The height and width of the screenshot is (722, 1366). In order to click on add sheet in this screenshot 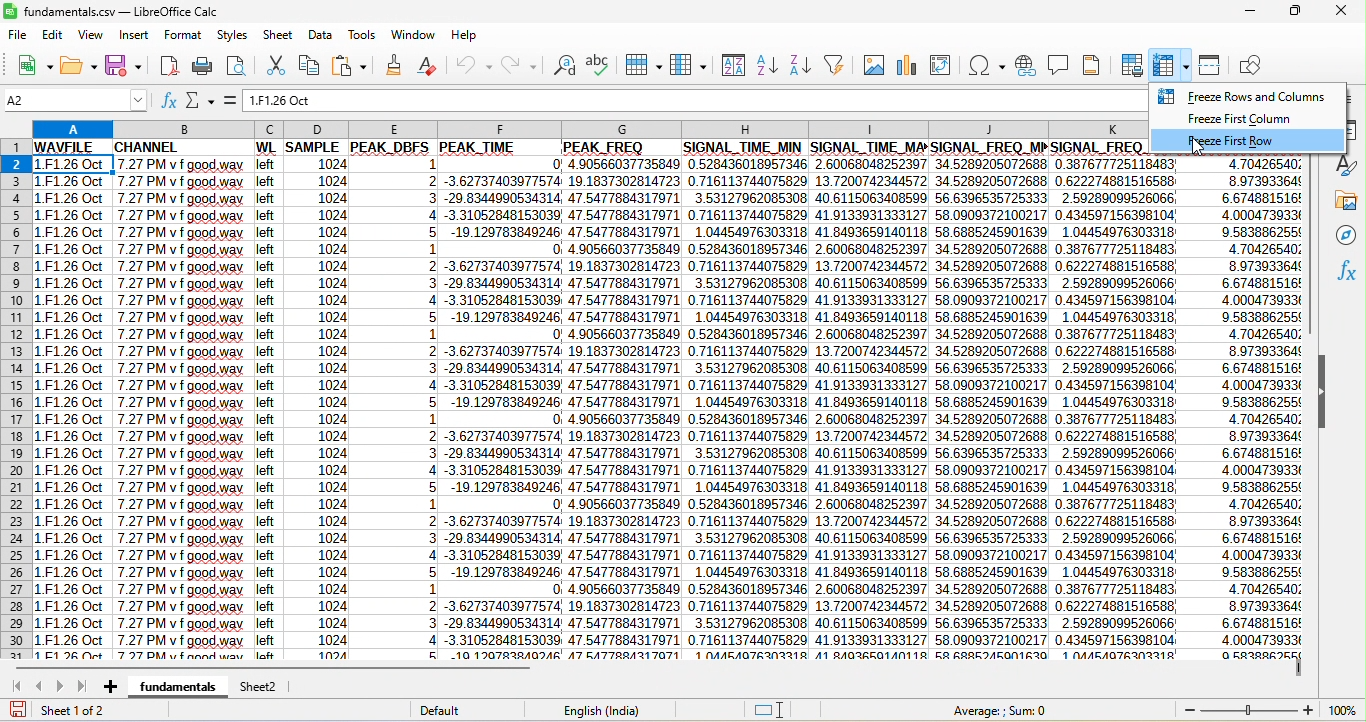, I will do `click(111, 684)`.